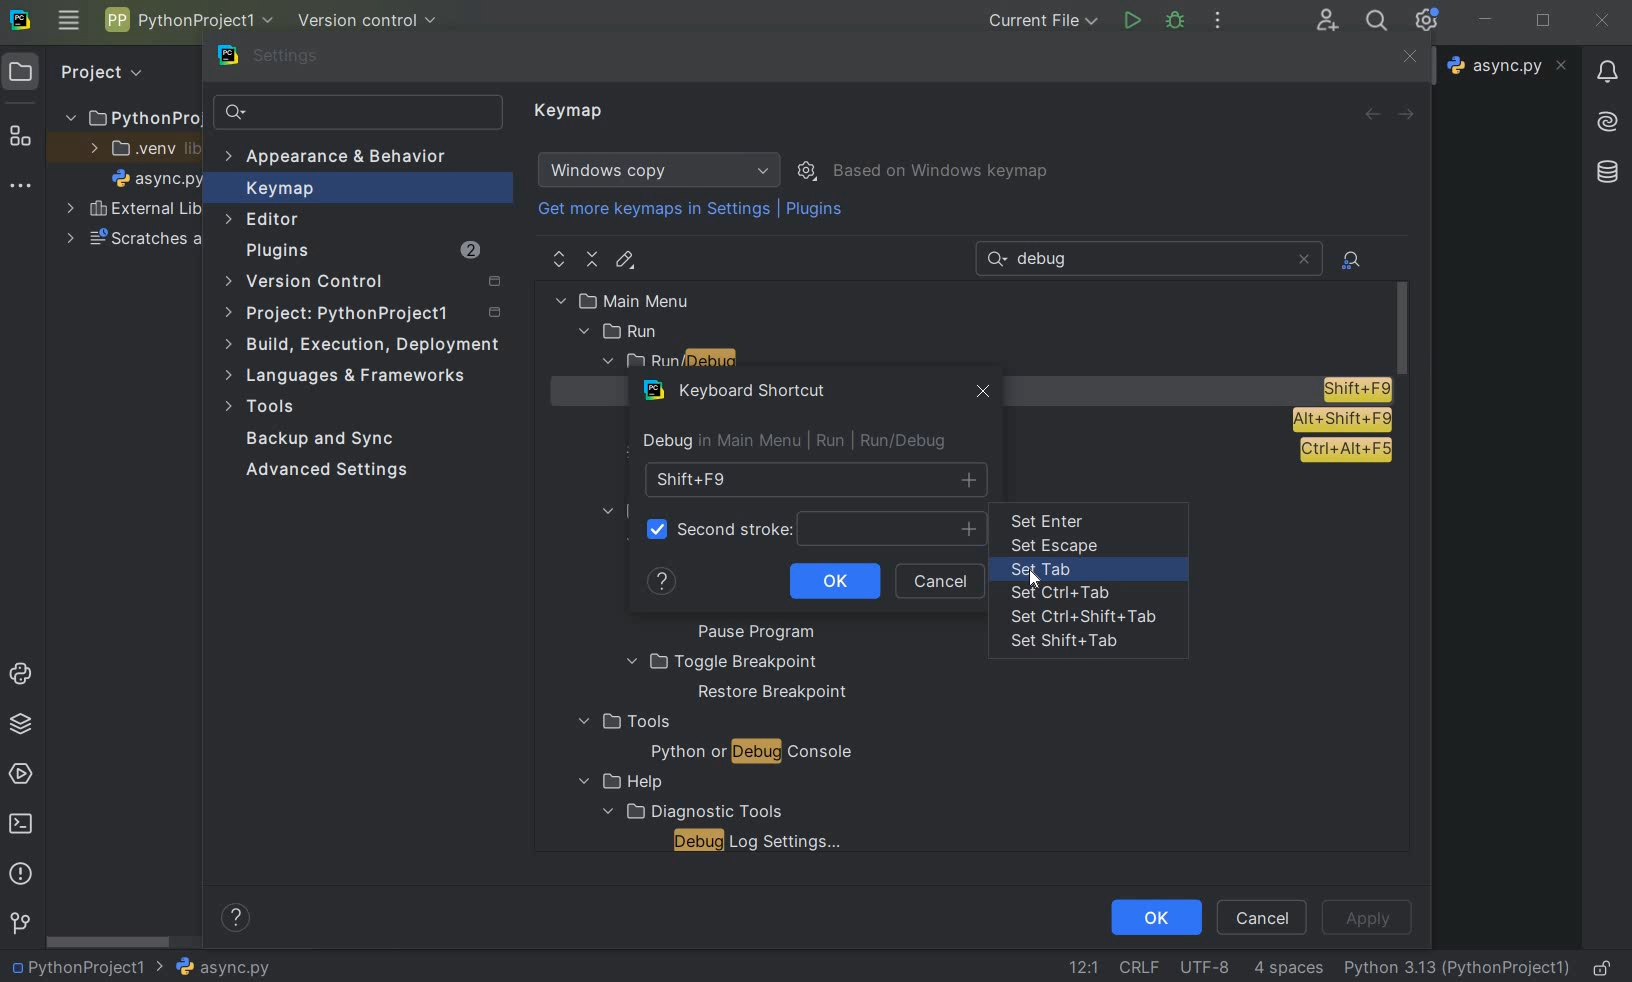 The height and width of the screenshot is (982, 1632). I want to click on code with me, so click(1327, 19).